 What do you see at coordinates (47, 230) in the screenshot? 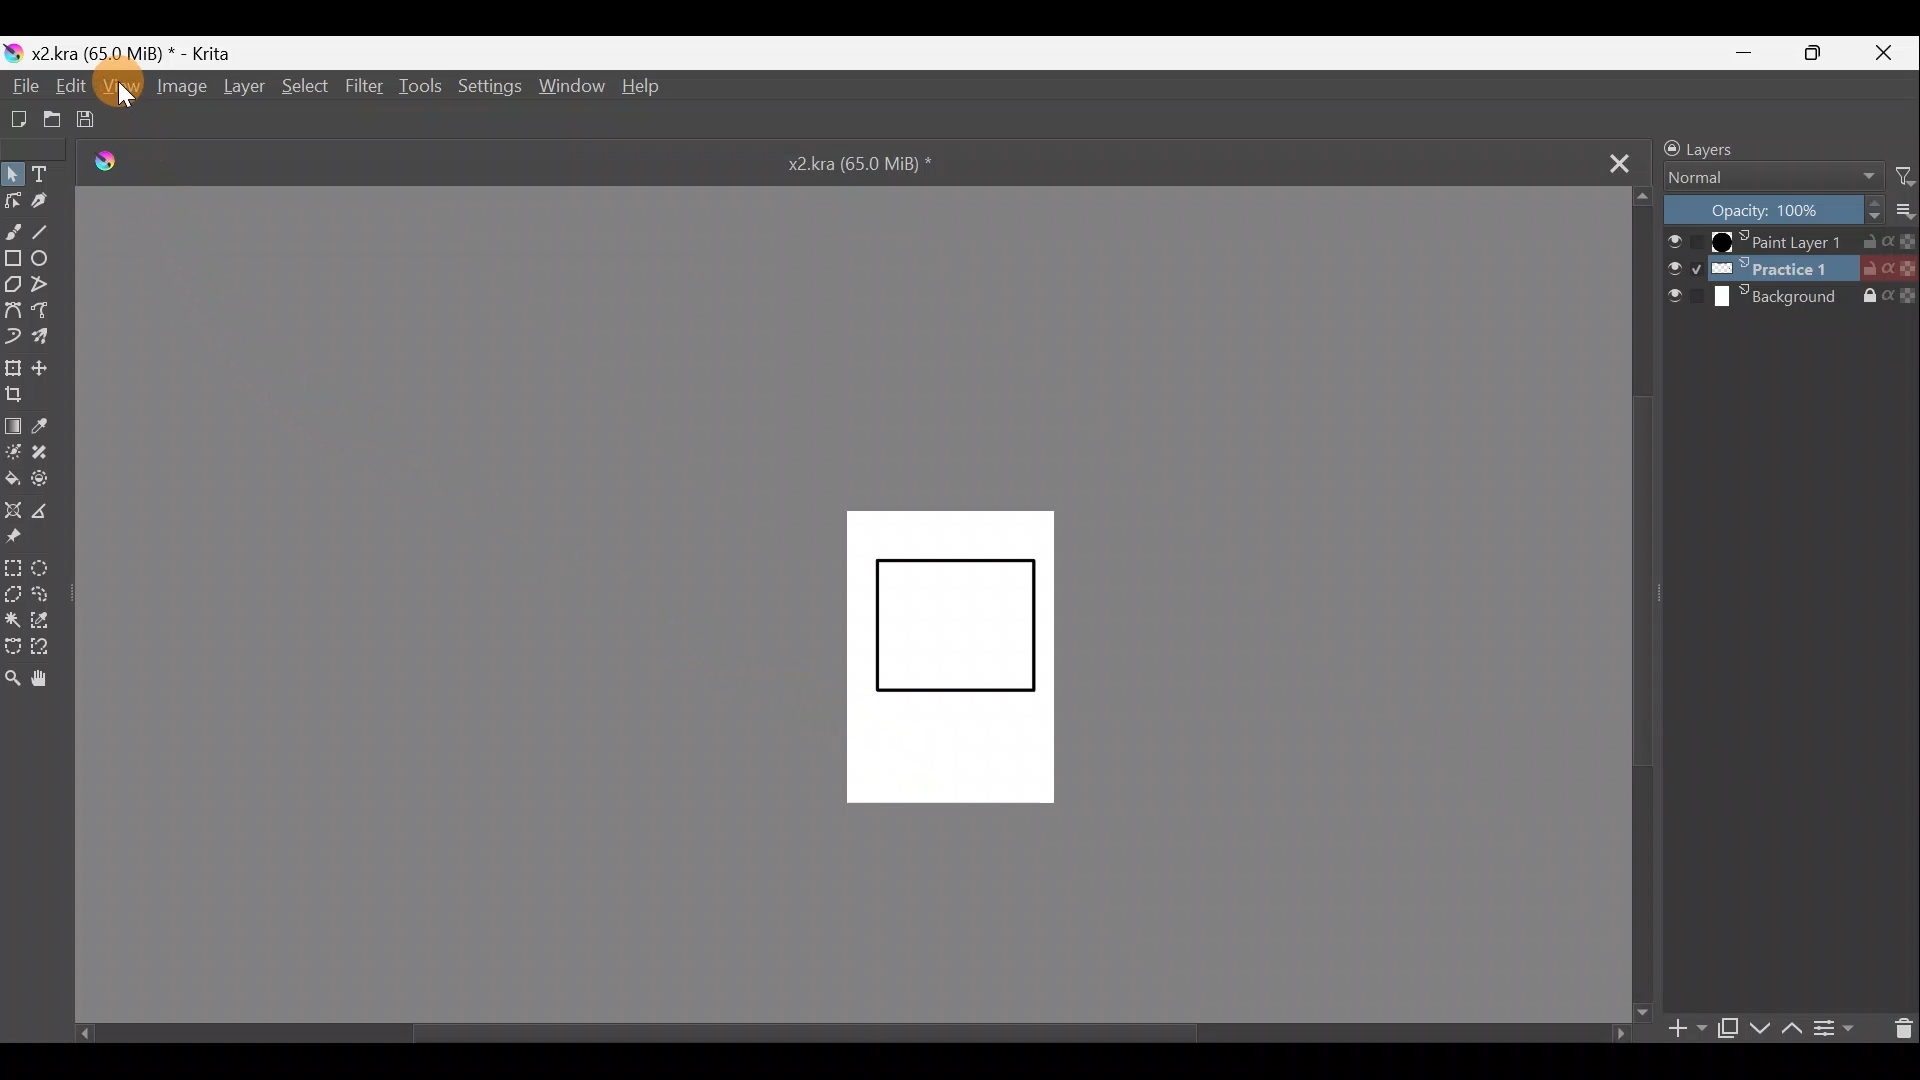
I see `Line tool` at bounding box center [47, 230].